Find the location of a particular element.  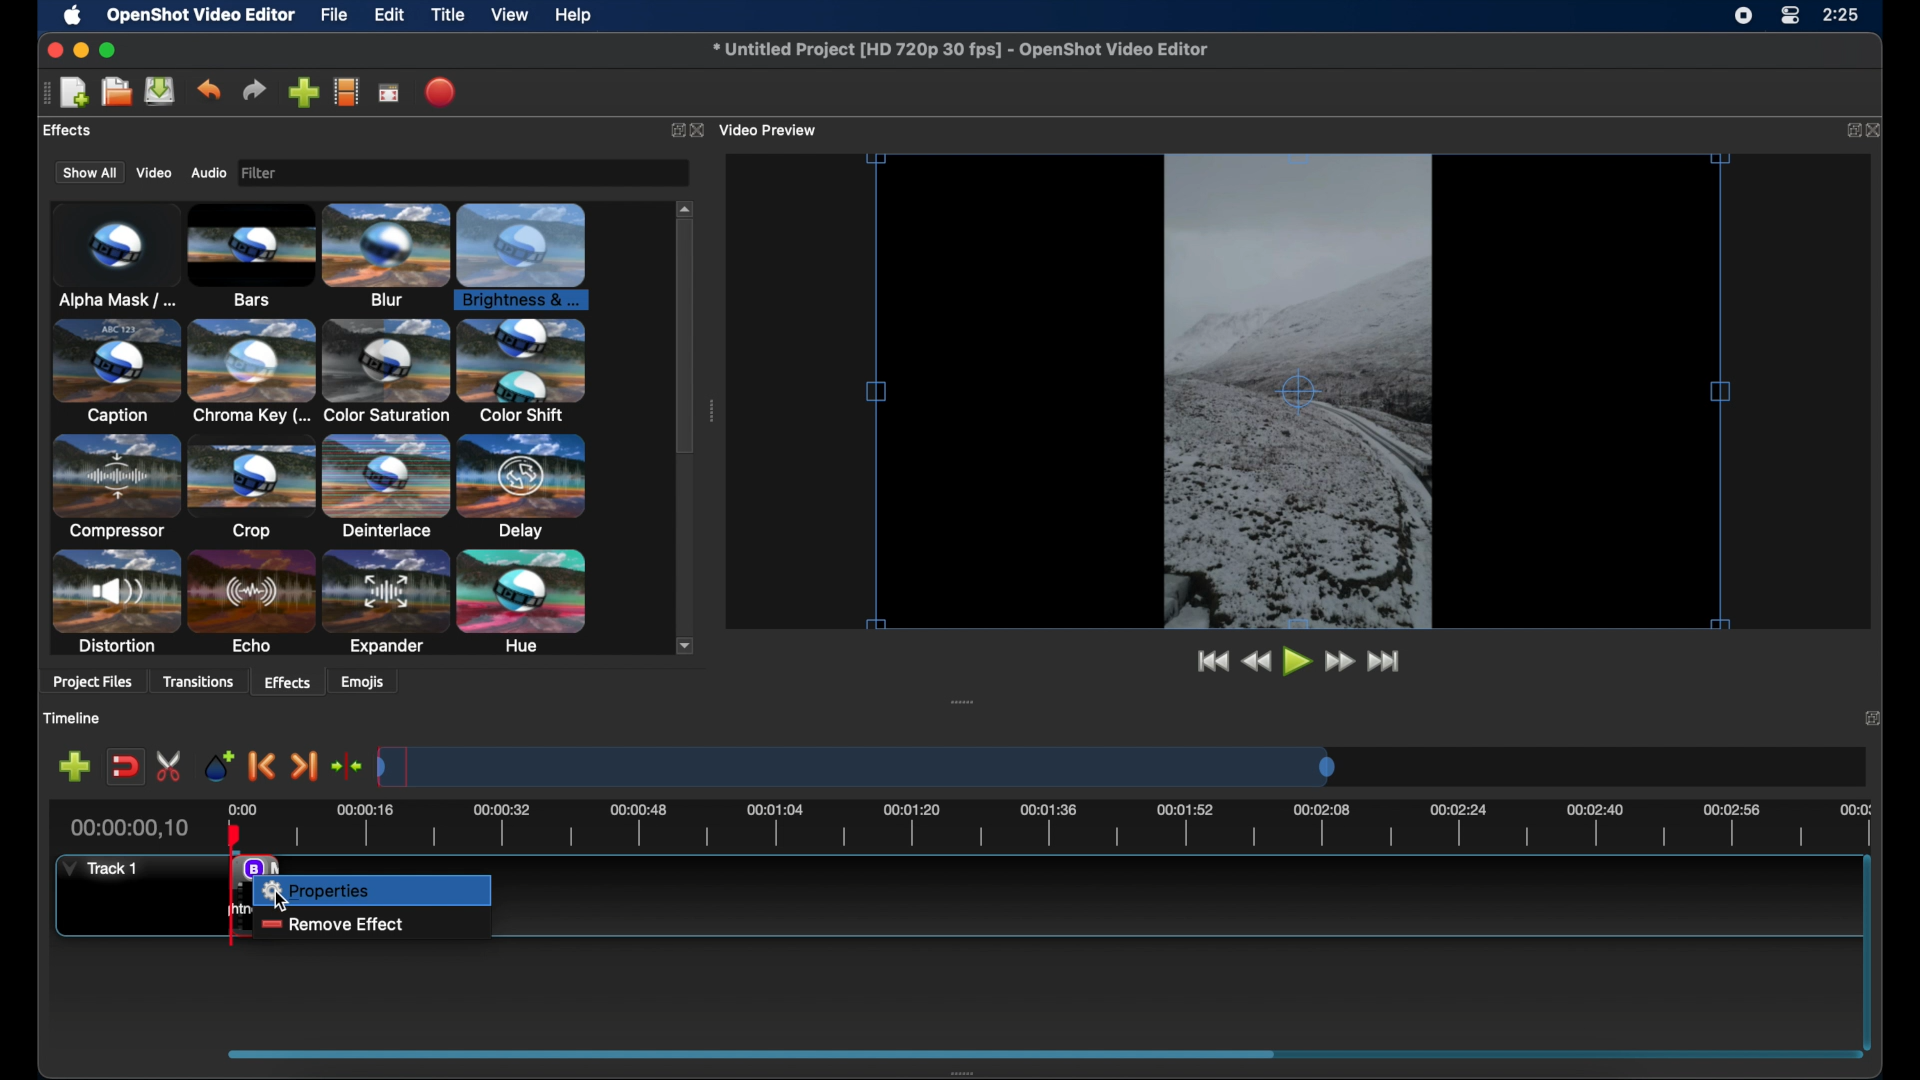

export video is located at coordinates (440, 91).